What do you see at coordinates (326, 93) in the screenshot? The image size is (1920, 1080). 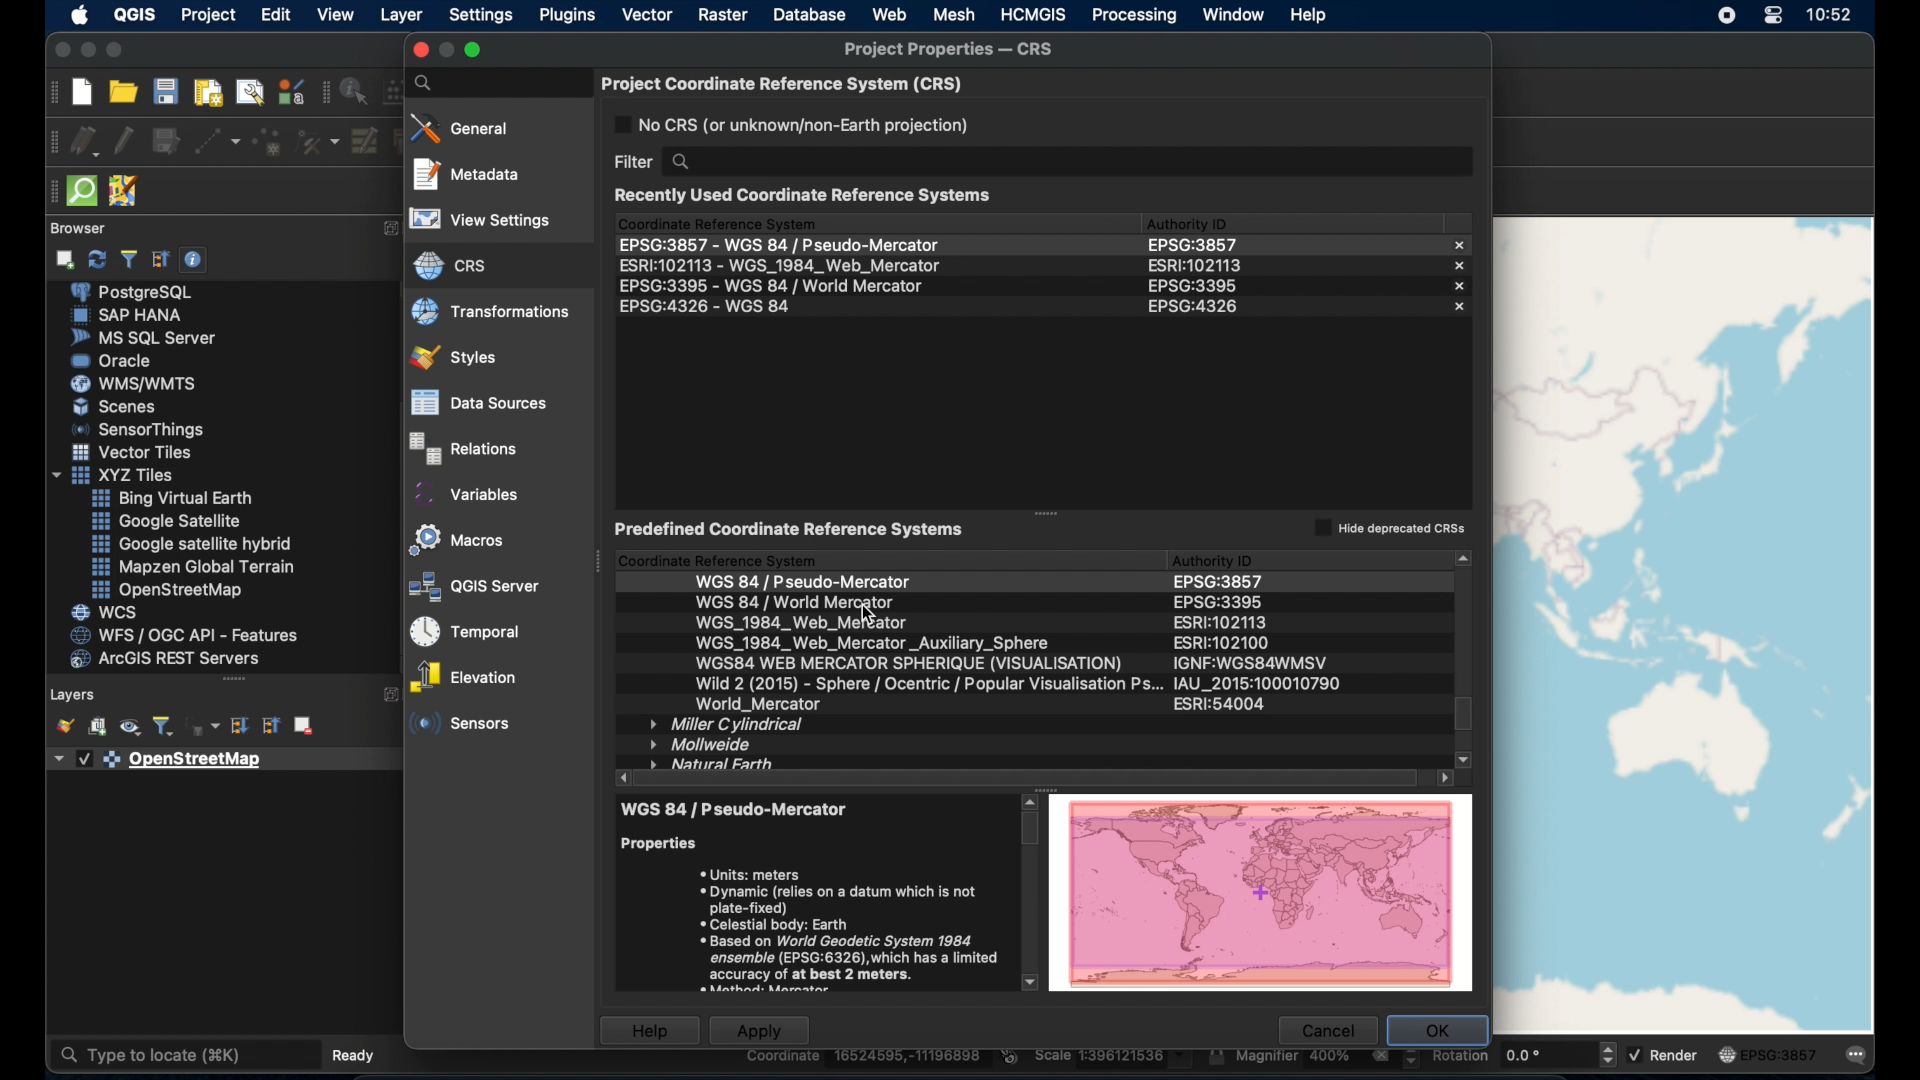 I see `attributes toolbar` at bounding box center [326, 93].